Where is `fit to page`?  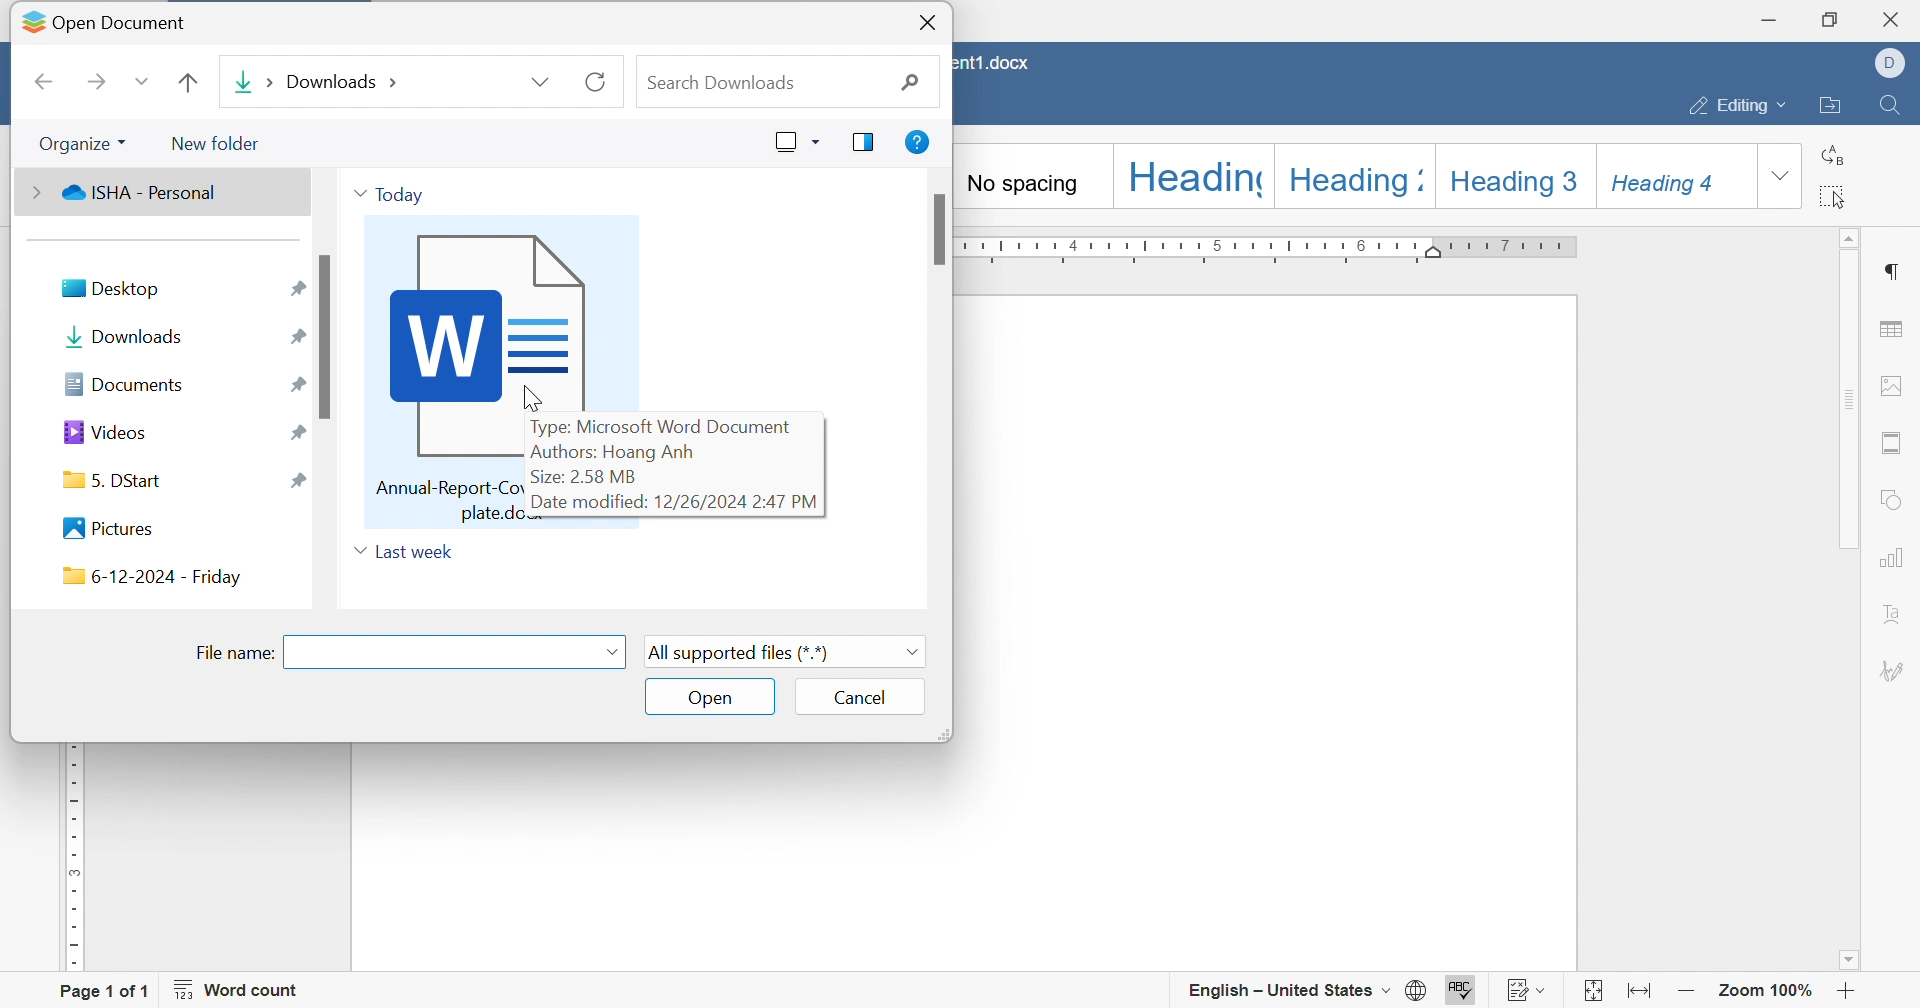 fit to page is located at coordinates (1591, 992).